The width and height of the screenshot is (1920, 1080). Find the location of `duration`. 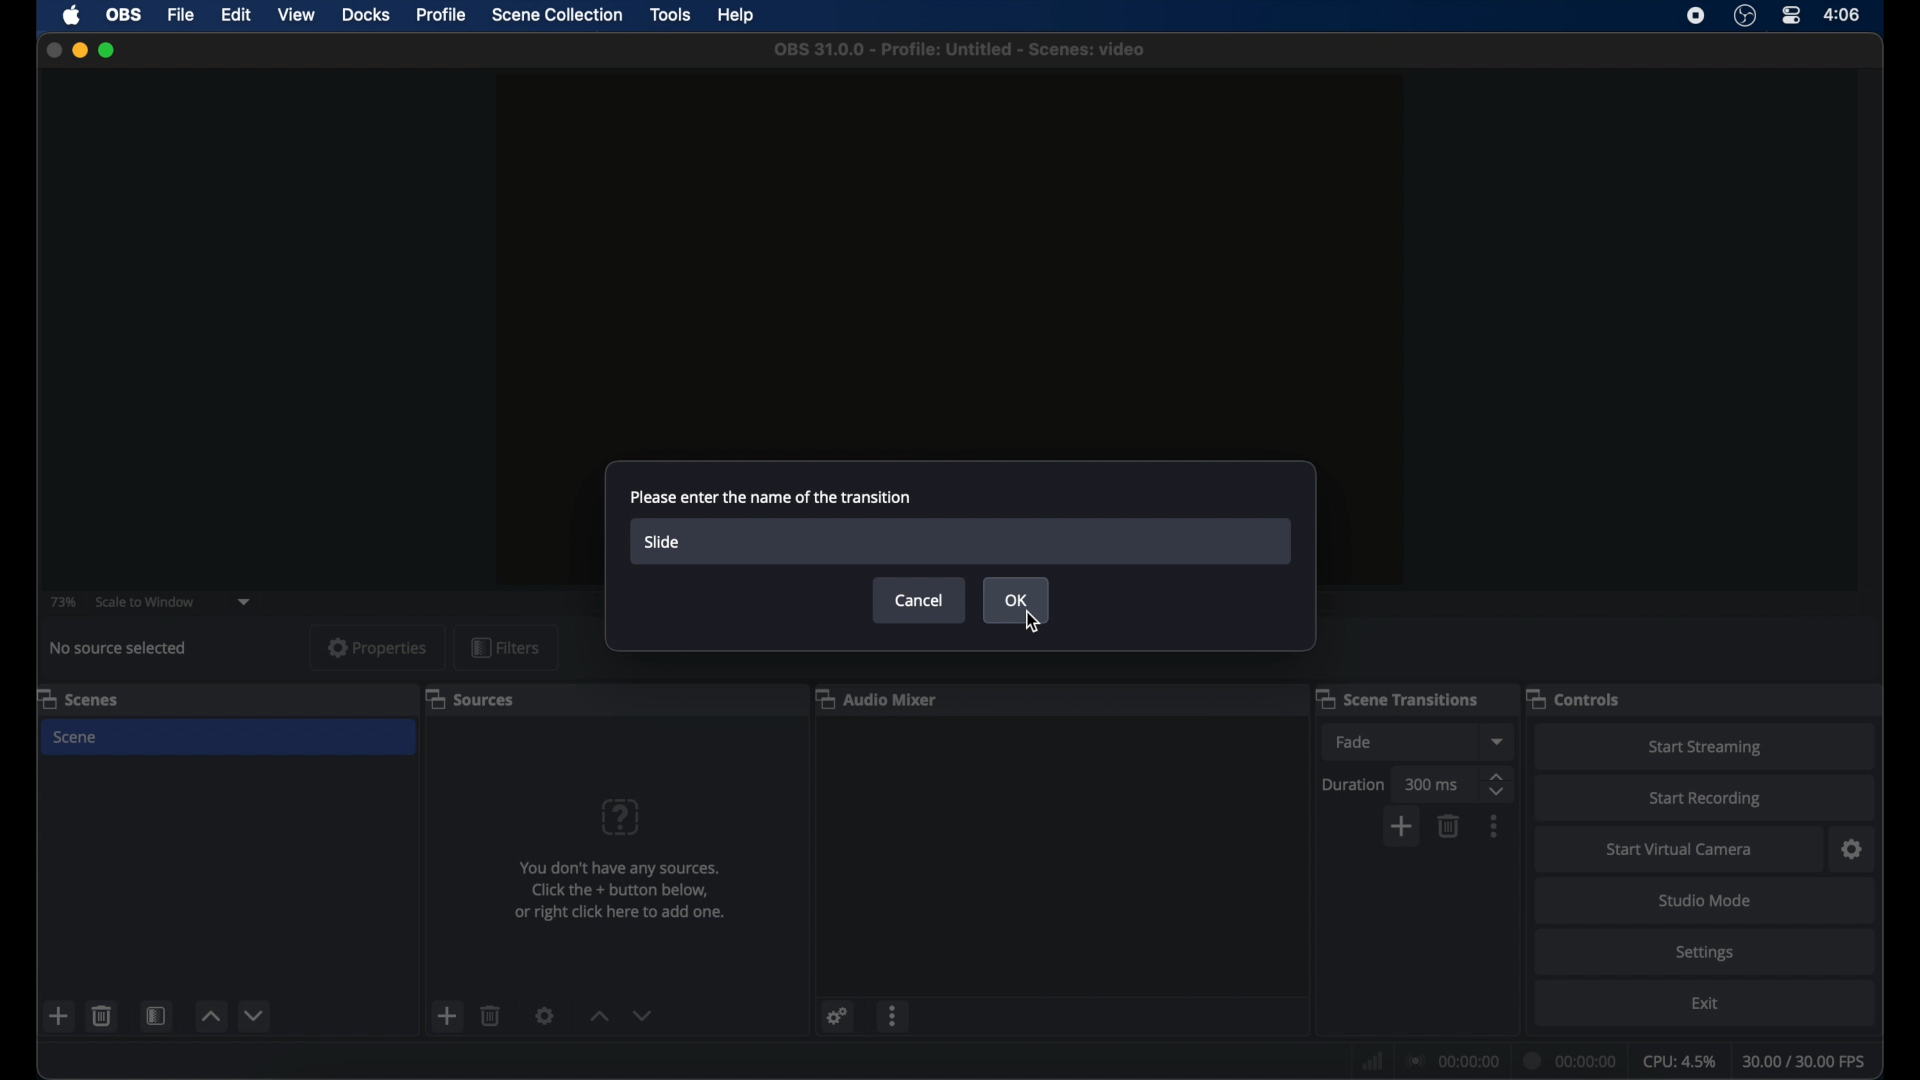

duration is located at coordinates (1354, 786).